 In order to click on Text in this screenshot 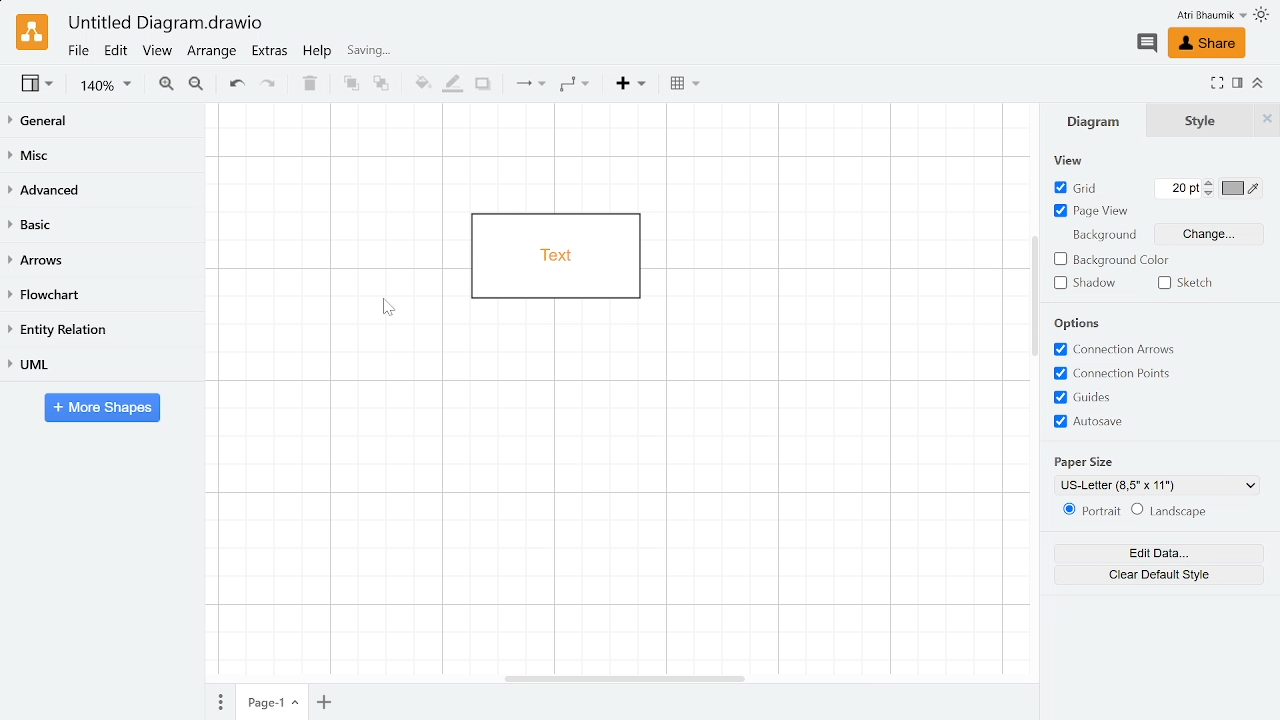, I will do `click(1156, 119)`.